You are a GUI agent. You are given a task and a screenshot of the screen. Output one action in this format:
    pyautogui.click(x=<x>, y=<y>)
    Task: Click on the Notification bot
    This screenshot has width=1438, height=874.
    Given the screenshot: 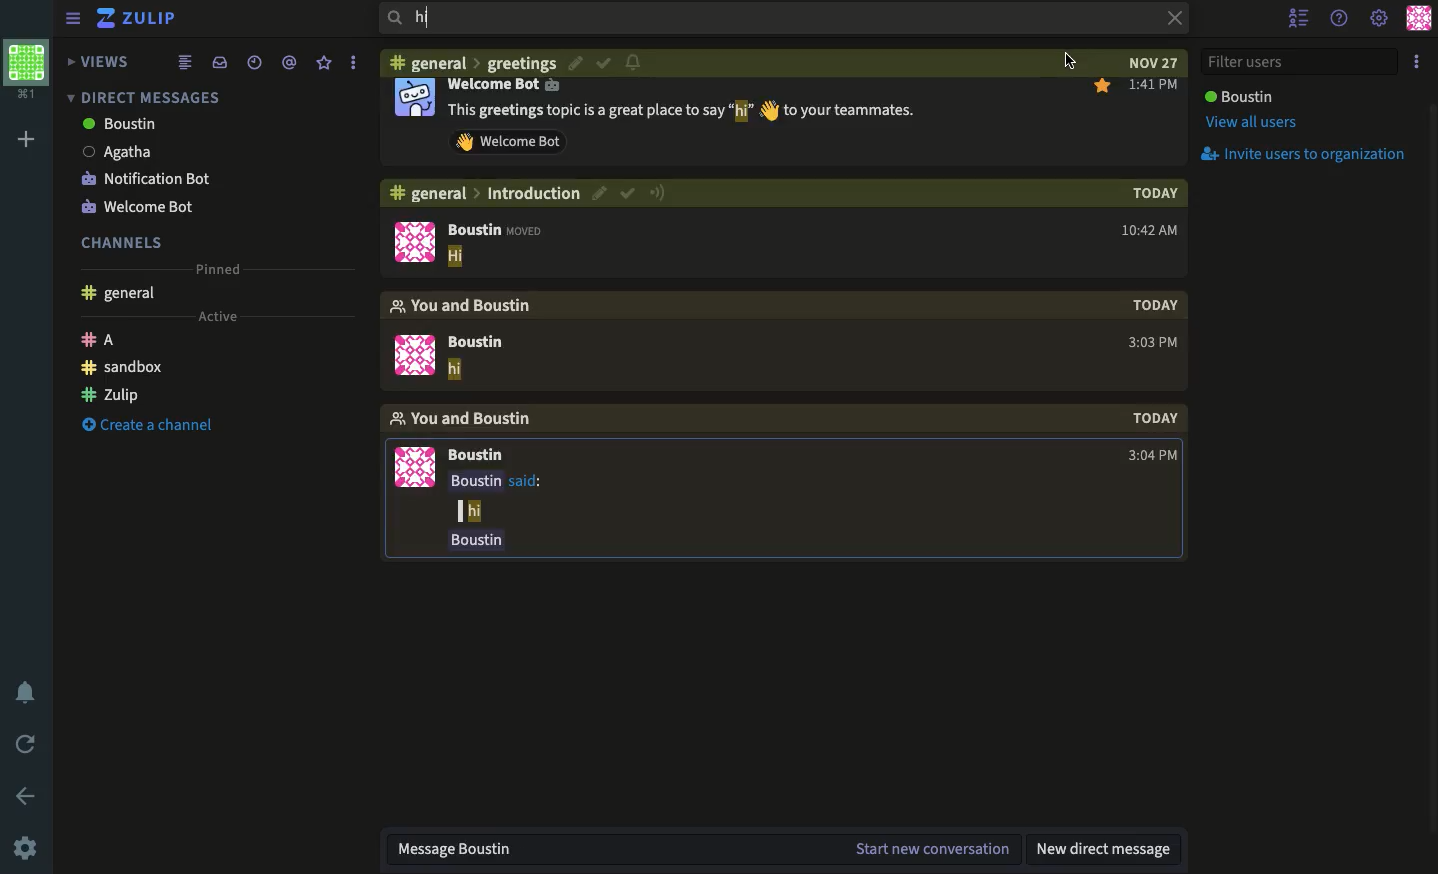 What is the action you would take?
    pyautogui.click(x=147, y=177)
    